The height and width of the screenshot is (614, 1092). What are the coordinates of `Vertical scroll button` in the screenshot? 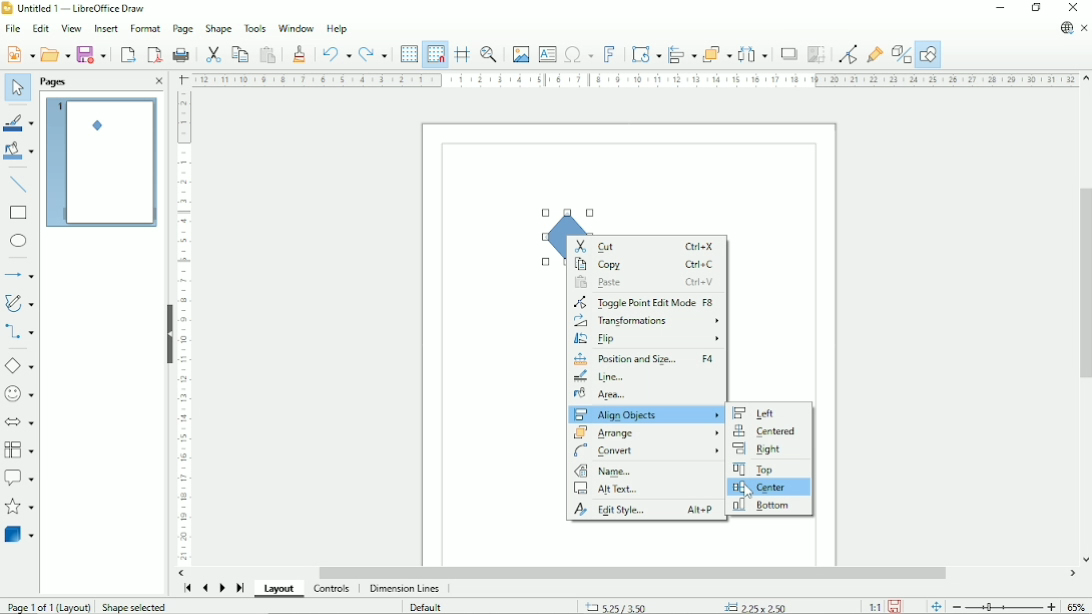 It's located at (1085, 80).